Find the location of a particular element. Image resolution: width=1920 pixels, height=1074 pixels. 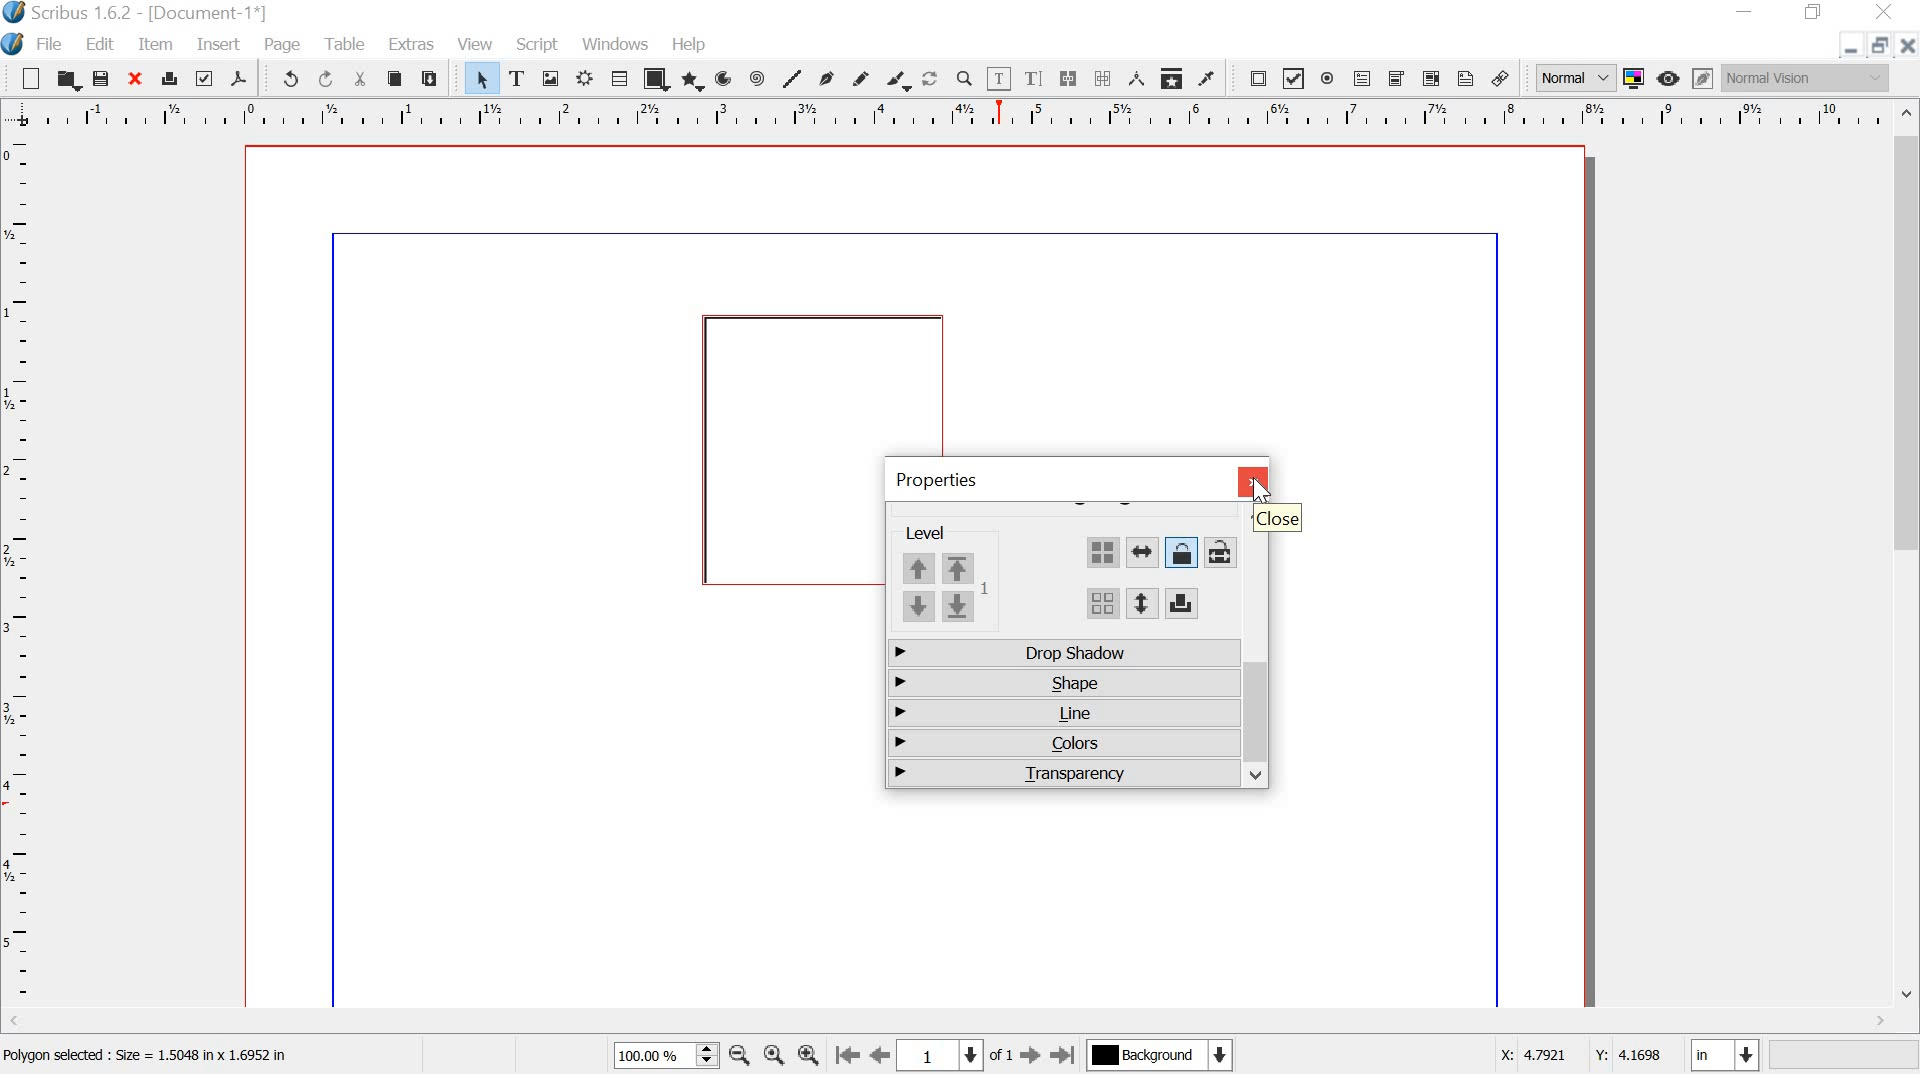

calligraphic line is located at coordinates (899, 82).